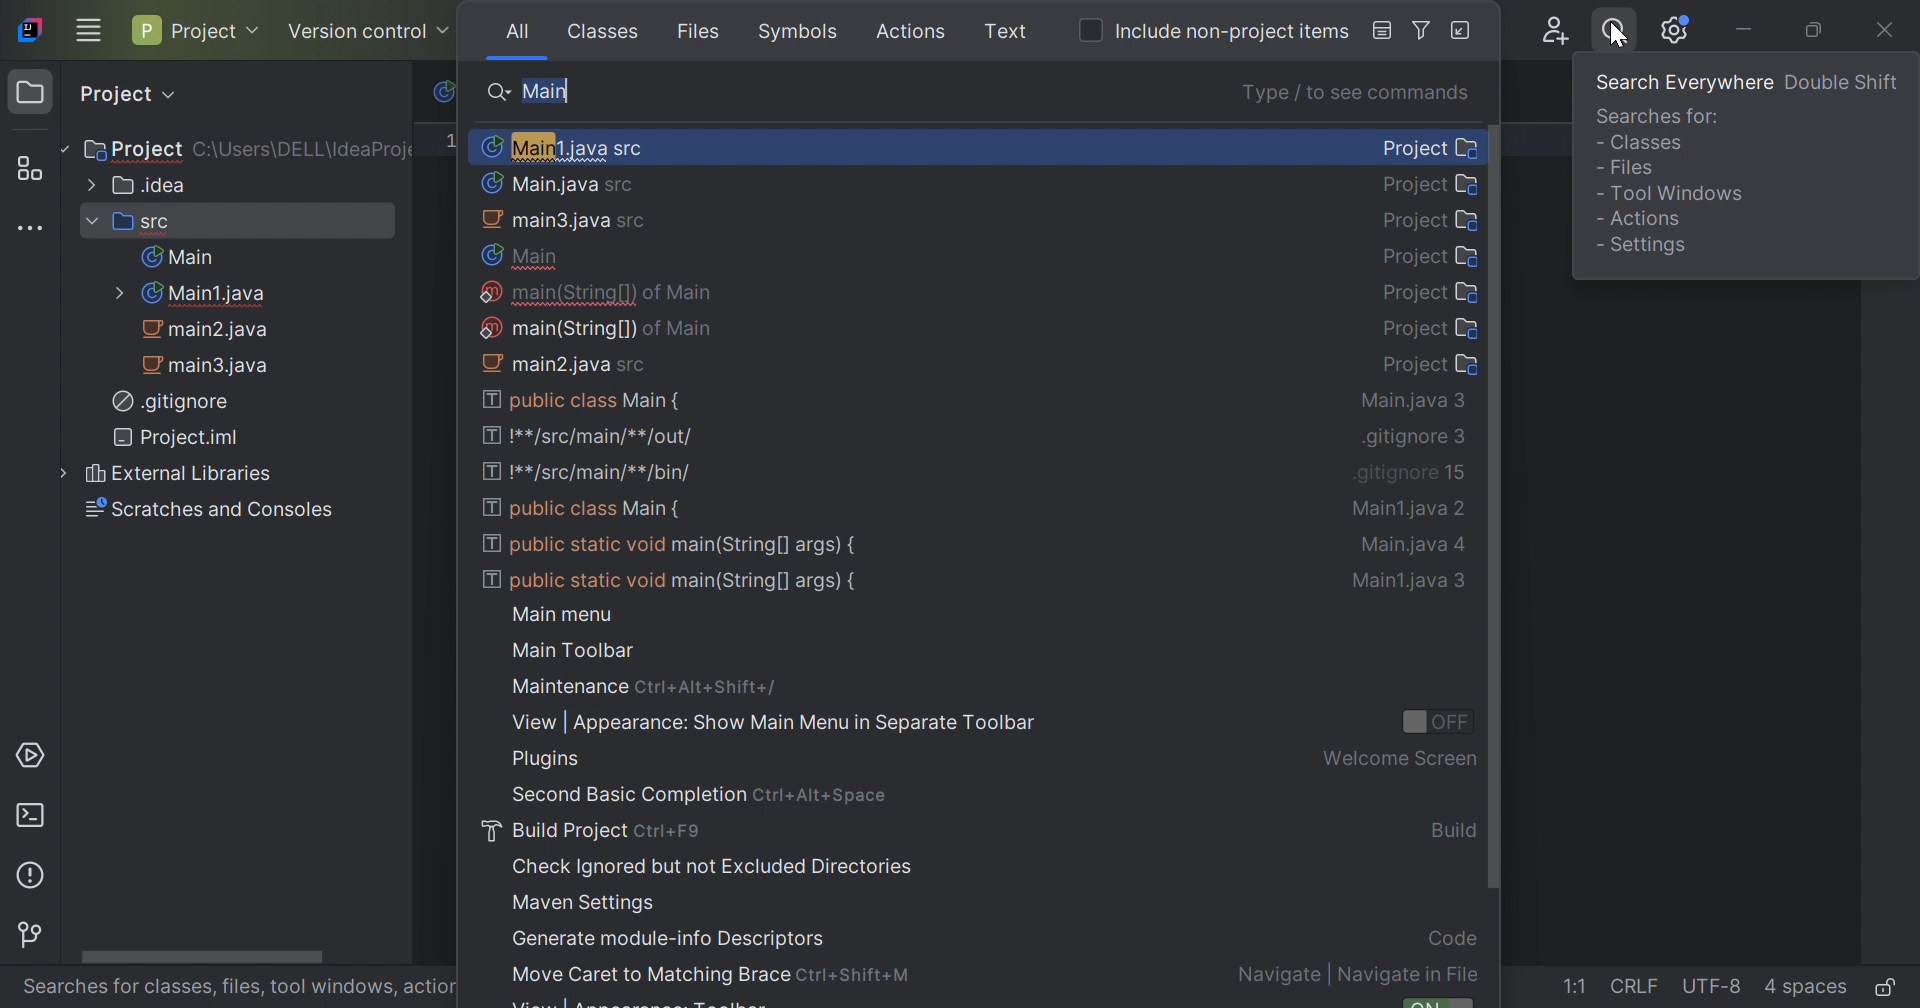 Image resolution: width=1920 pixels, height=1008 pixels. What do you see at coordinates (546, 762) in the screenshot?
I see `Plugins` at bounding box center [546, 762].